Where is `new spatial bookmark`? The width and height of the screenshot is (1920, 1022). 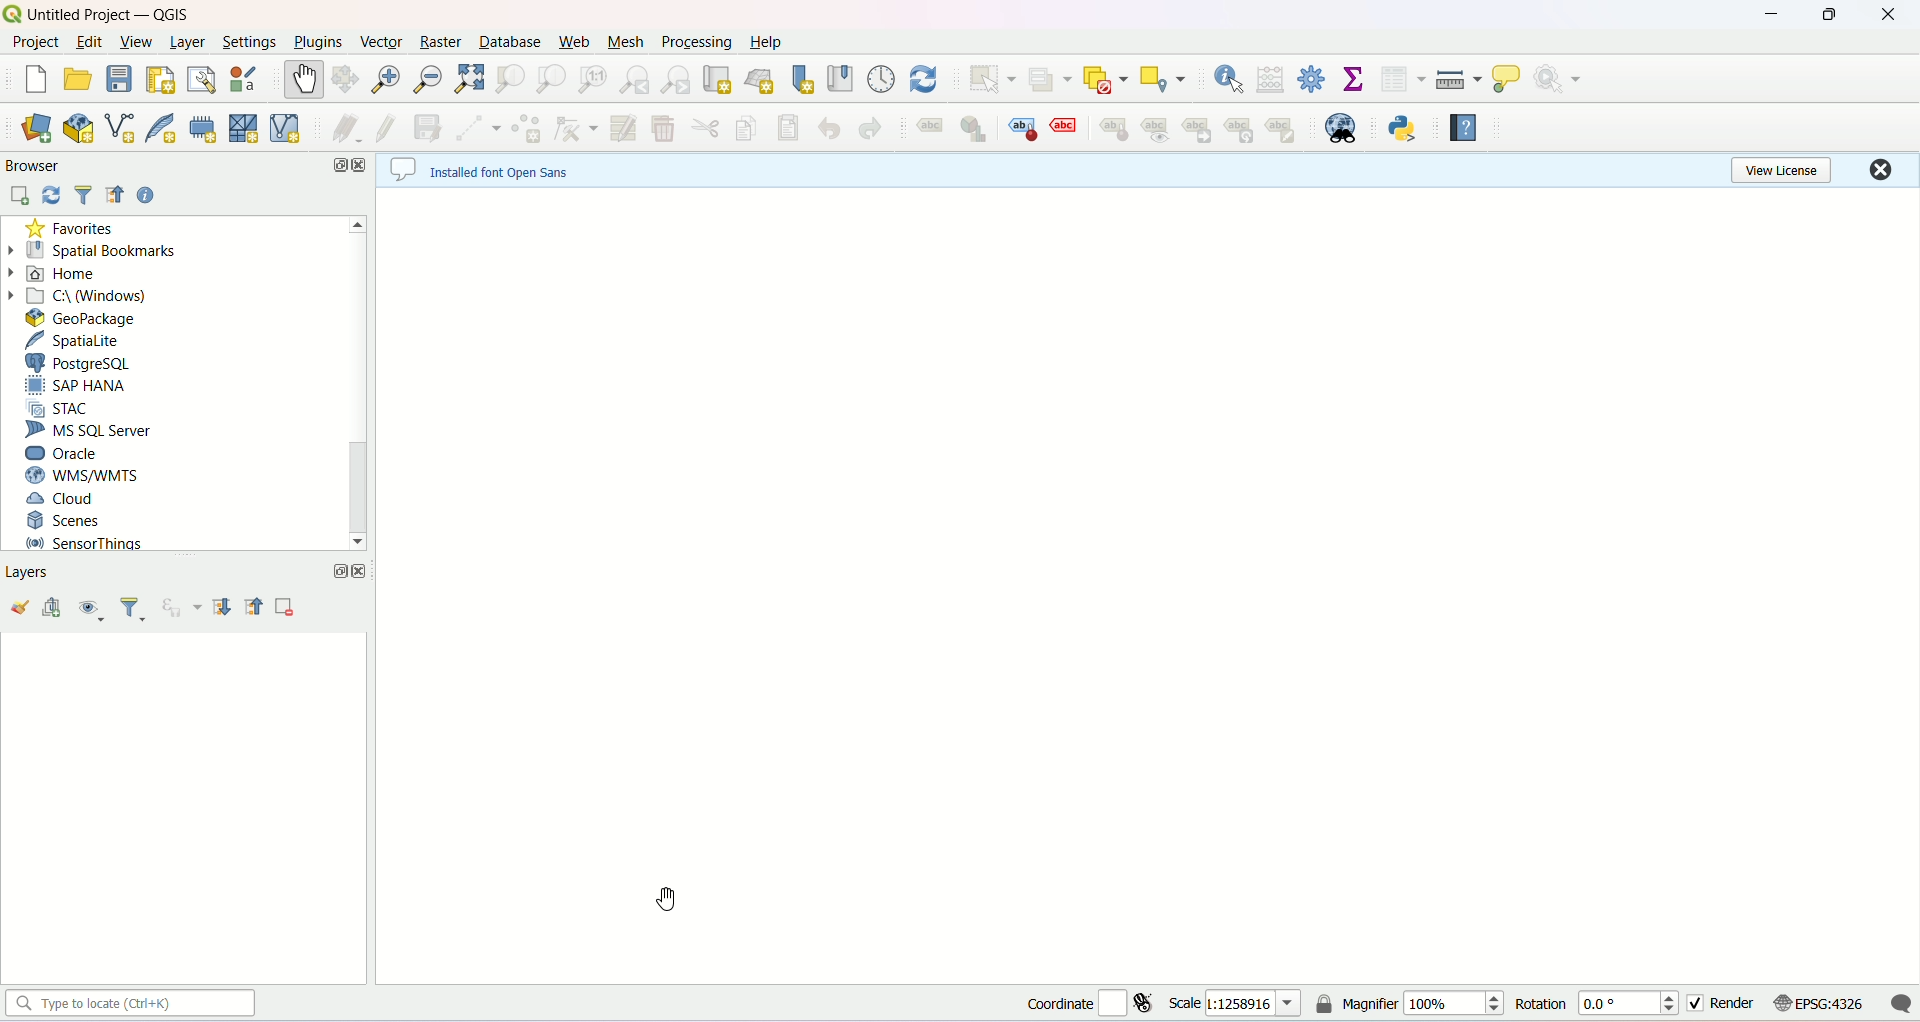
new spatial bookmark is located at coordinates (803, 78).